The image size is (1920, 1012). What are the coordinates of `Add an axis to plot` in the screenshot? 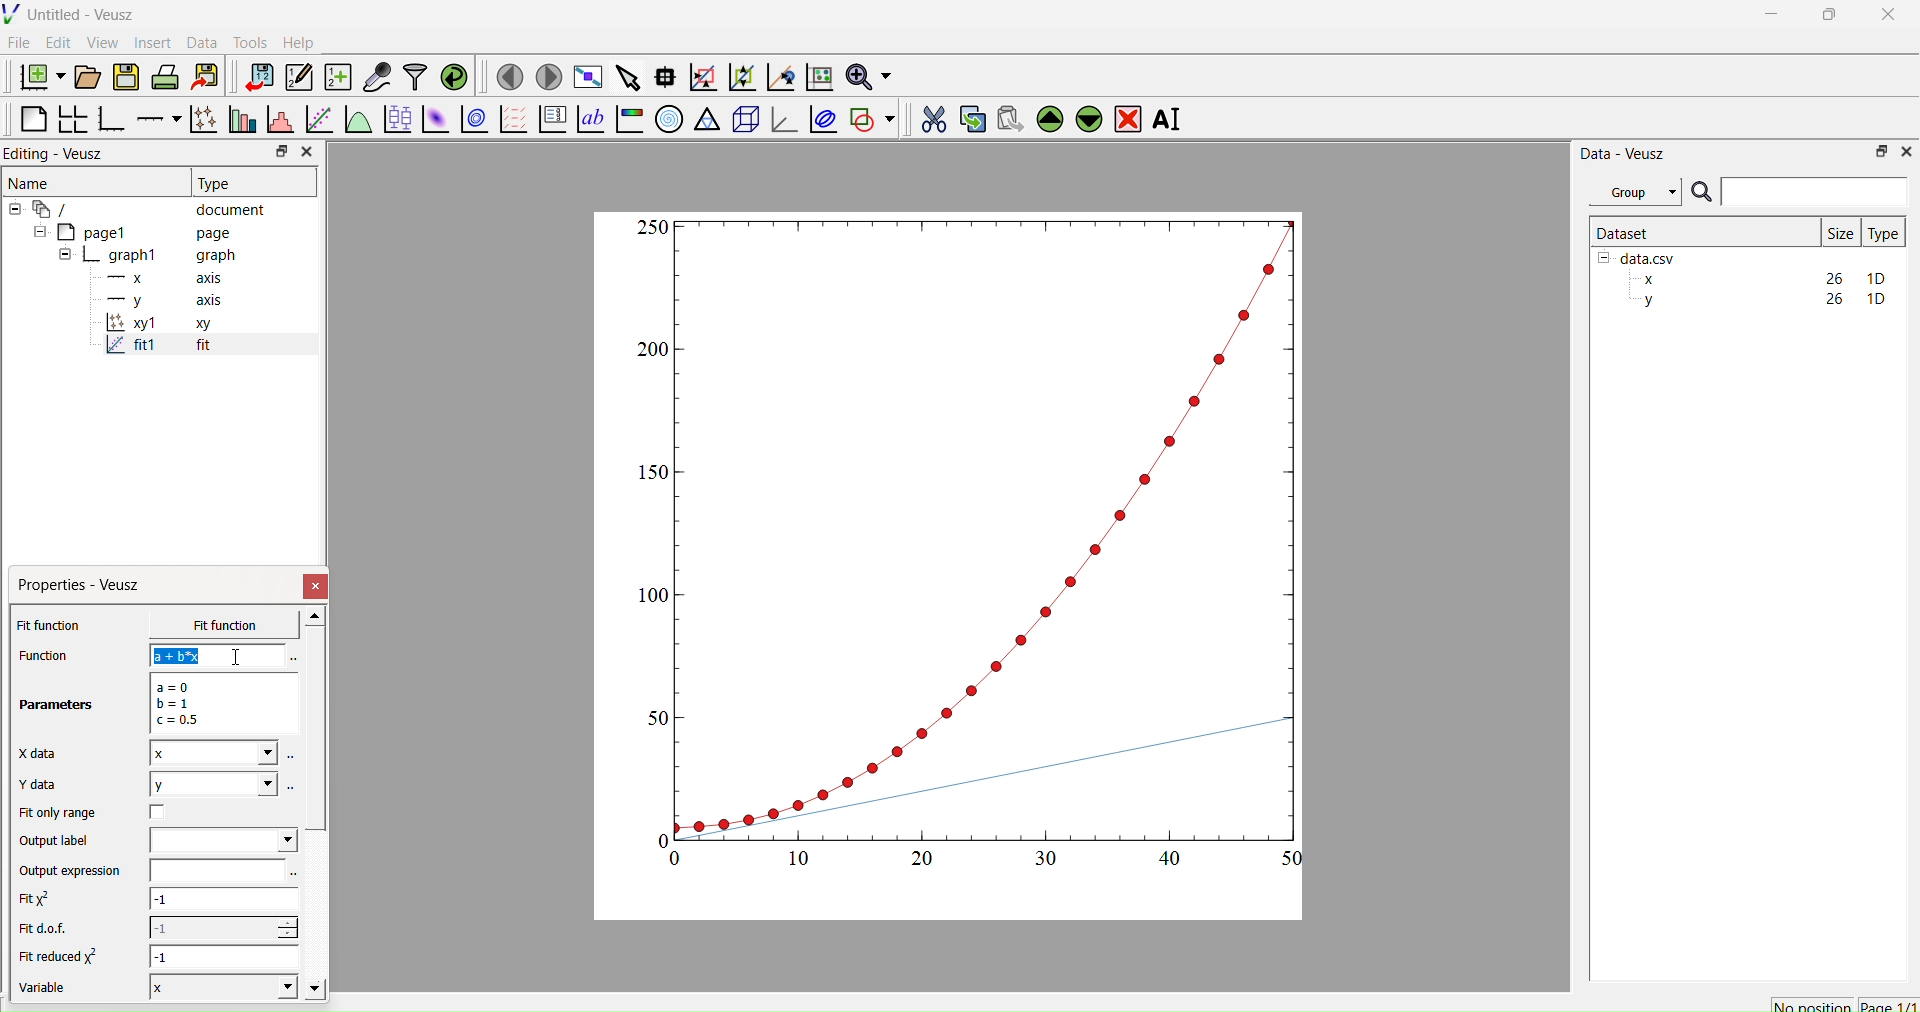 It's located at (153, 117).